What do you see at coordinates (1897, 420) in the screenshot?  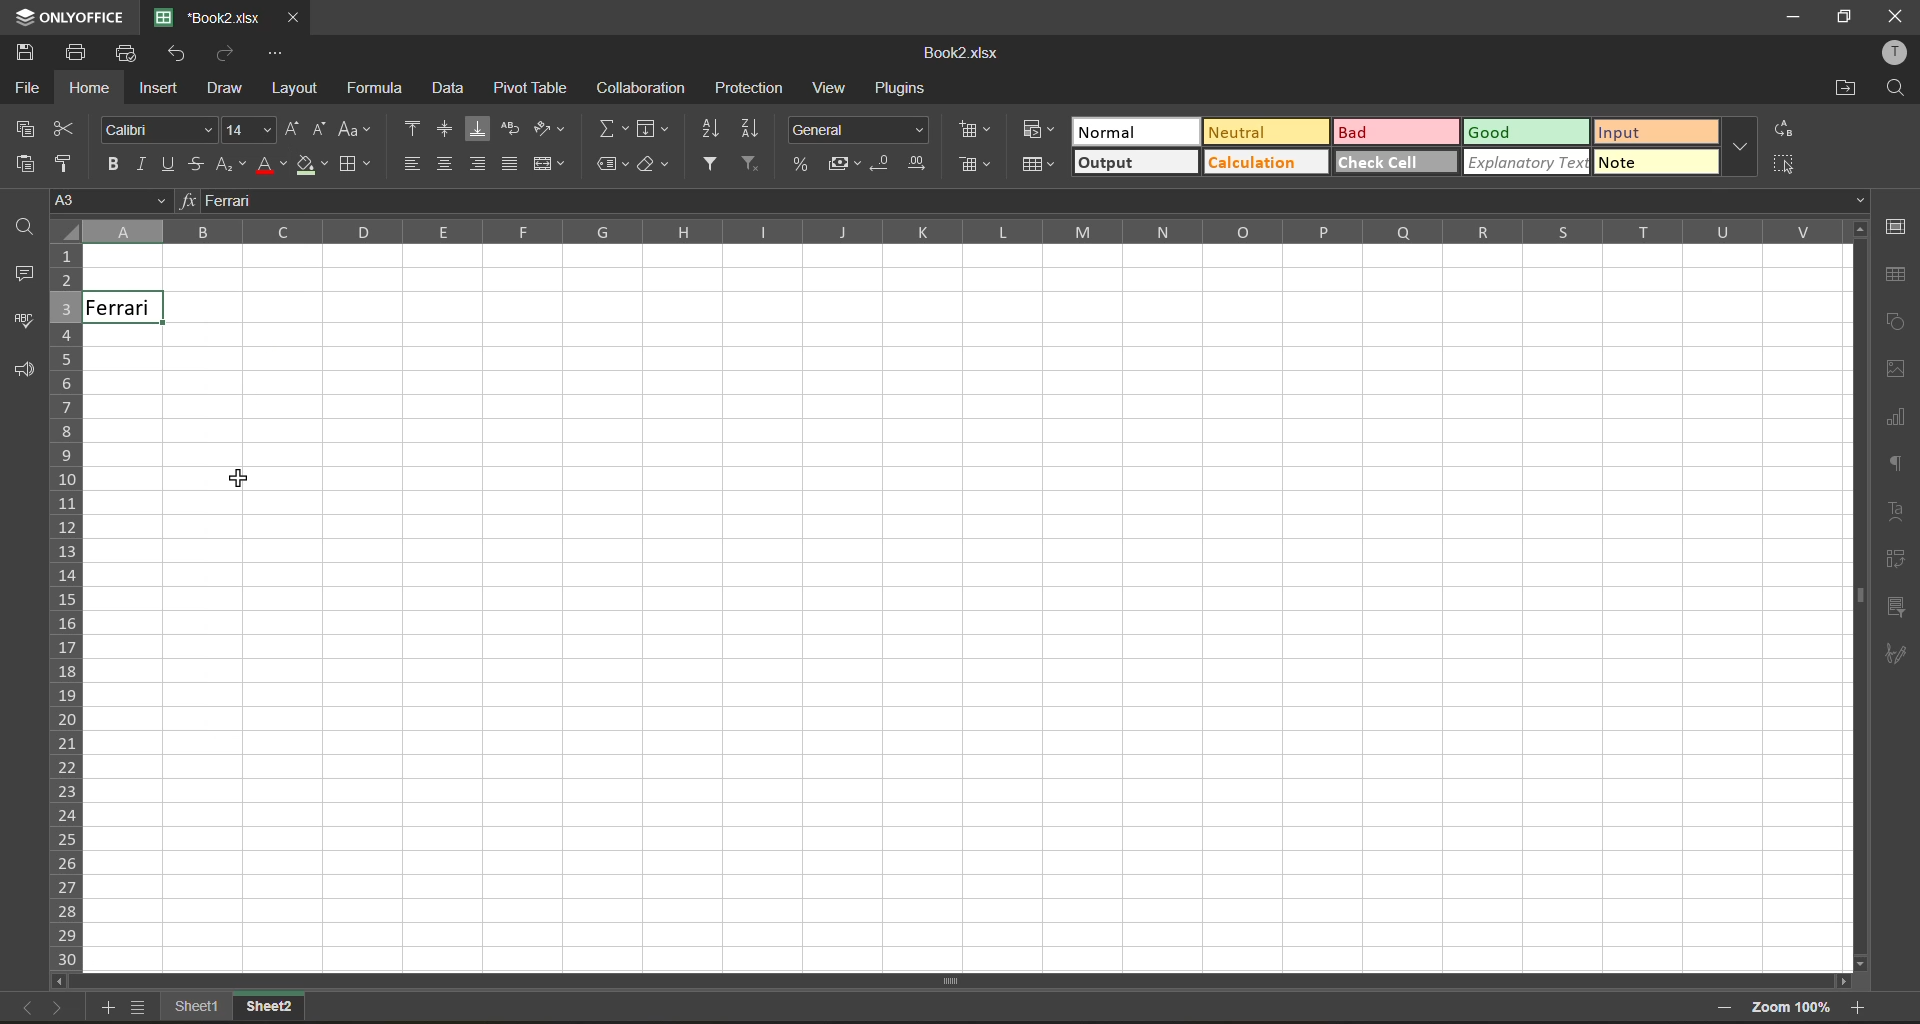 I see `charts` at bounding box center [1897, 420].